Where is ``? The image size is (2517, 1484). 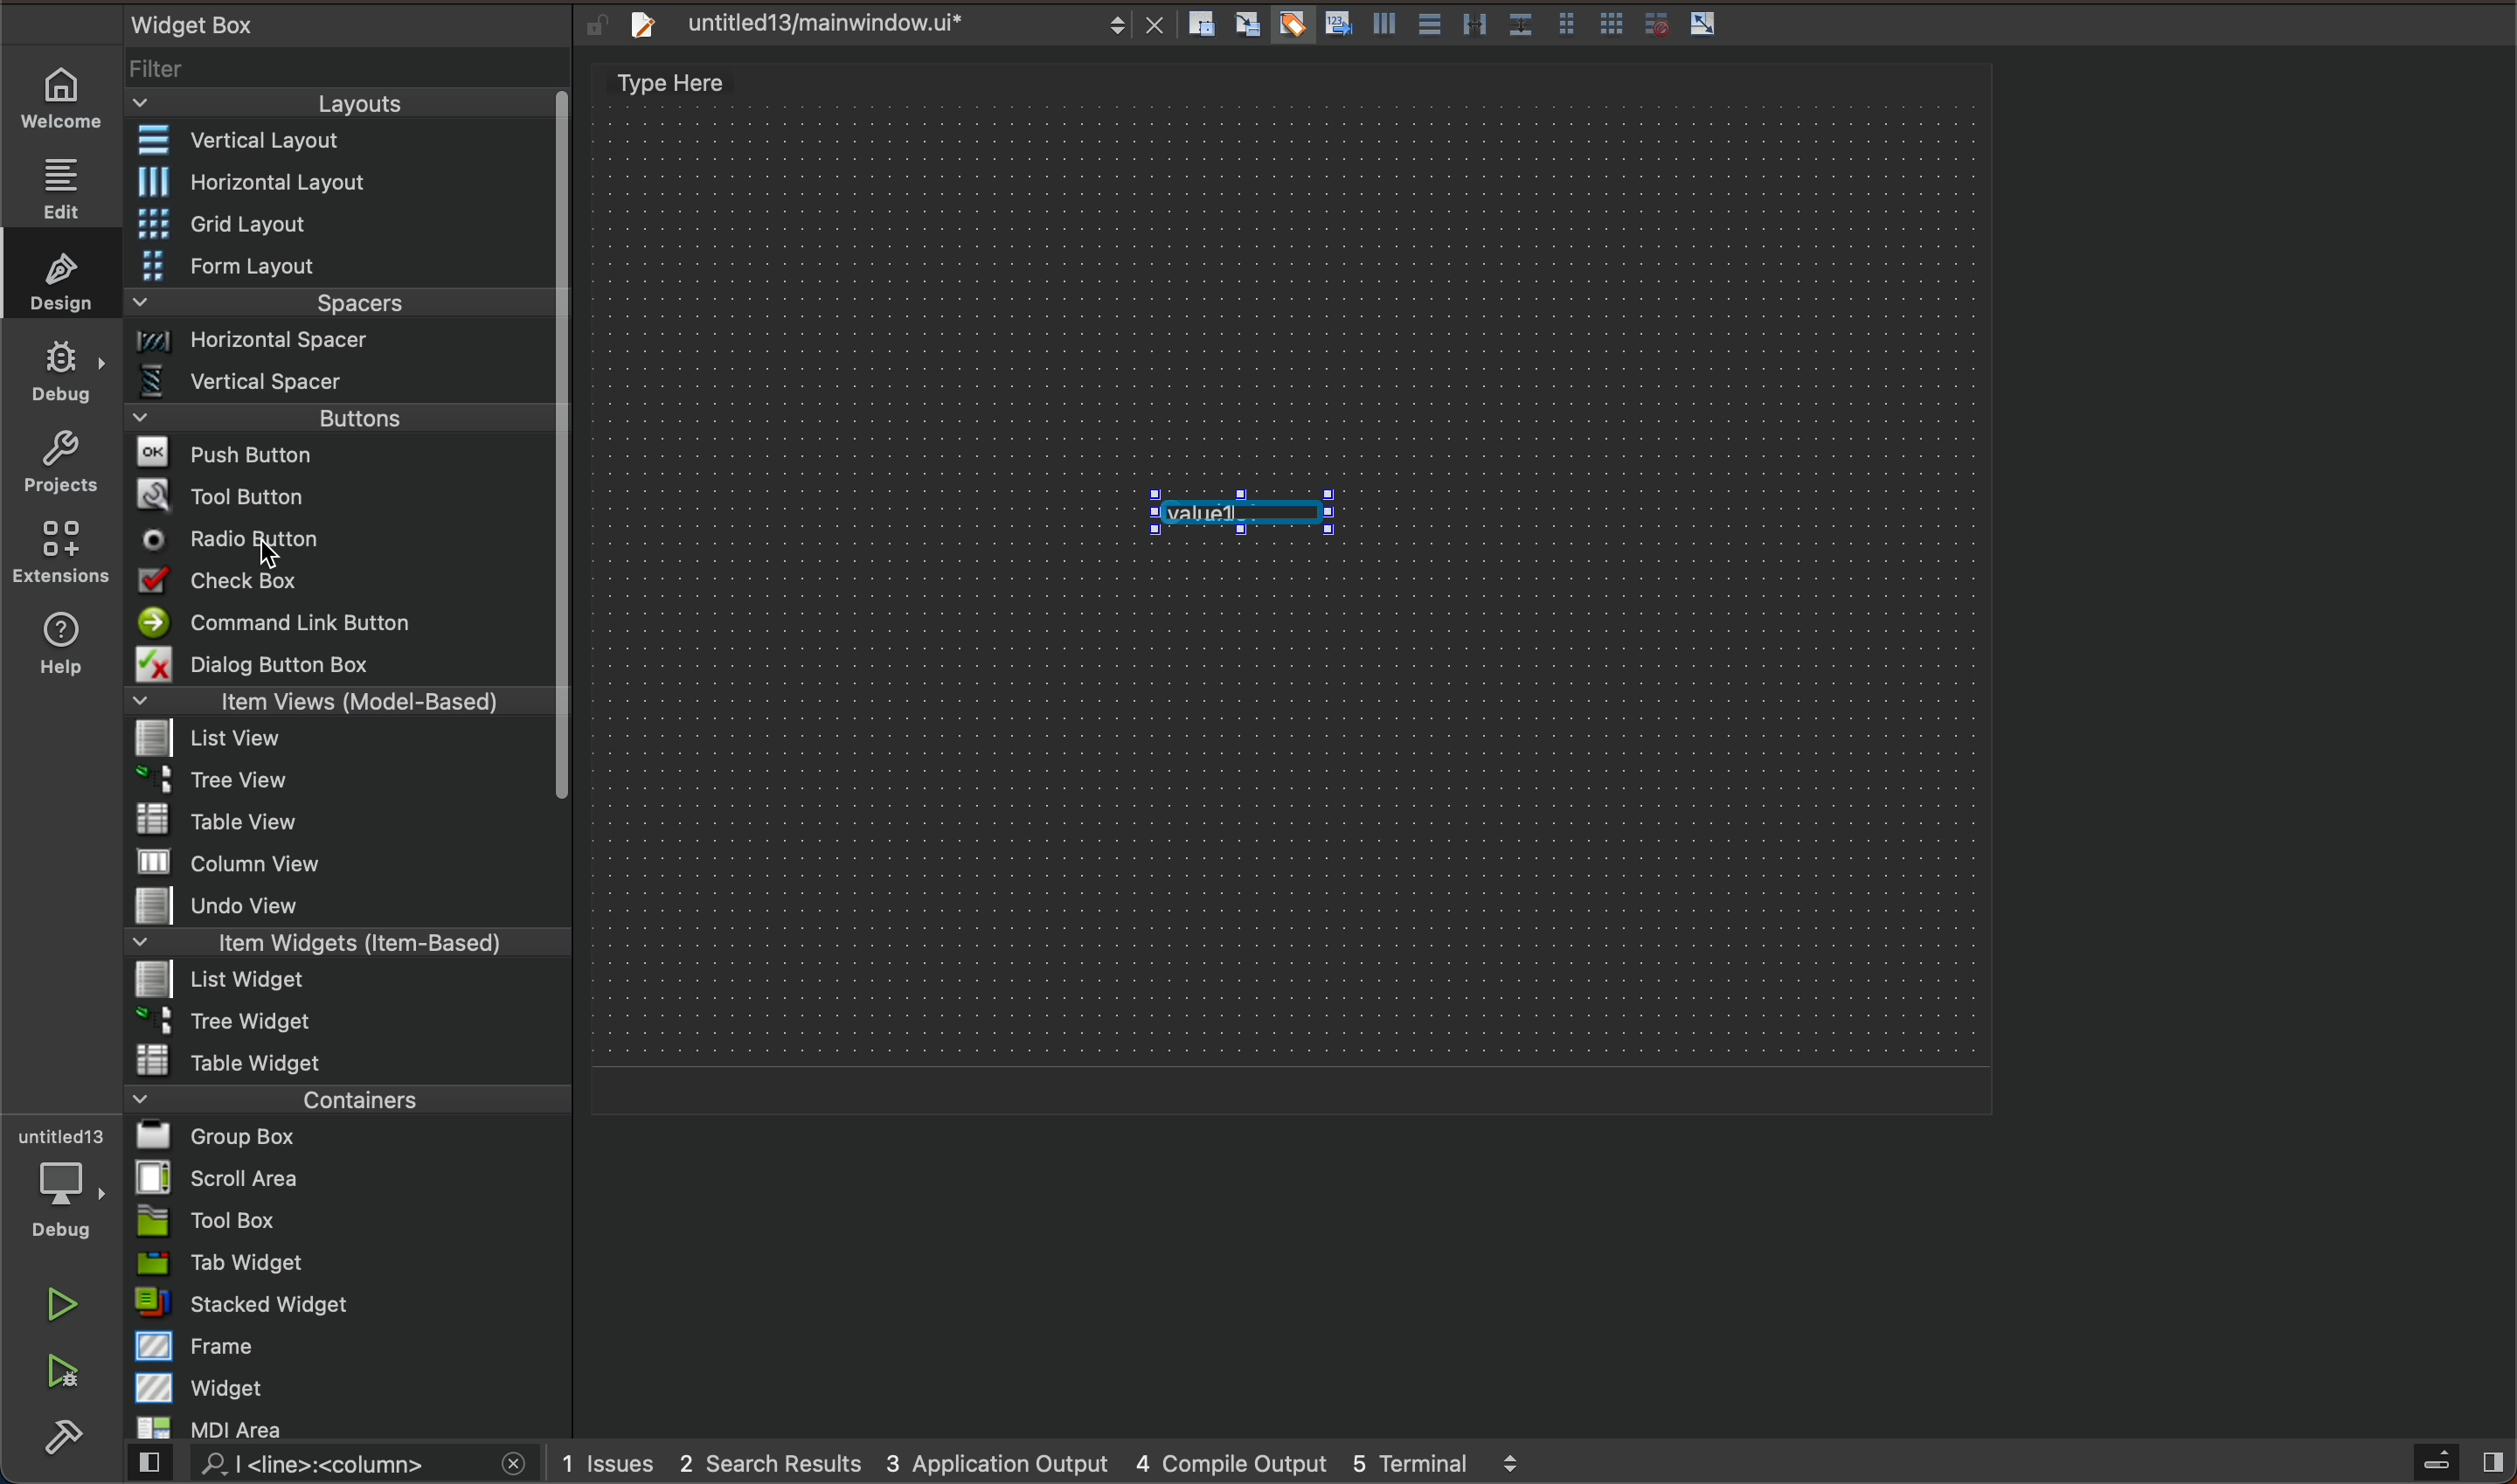
 is located at coordinates (341, 983).